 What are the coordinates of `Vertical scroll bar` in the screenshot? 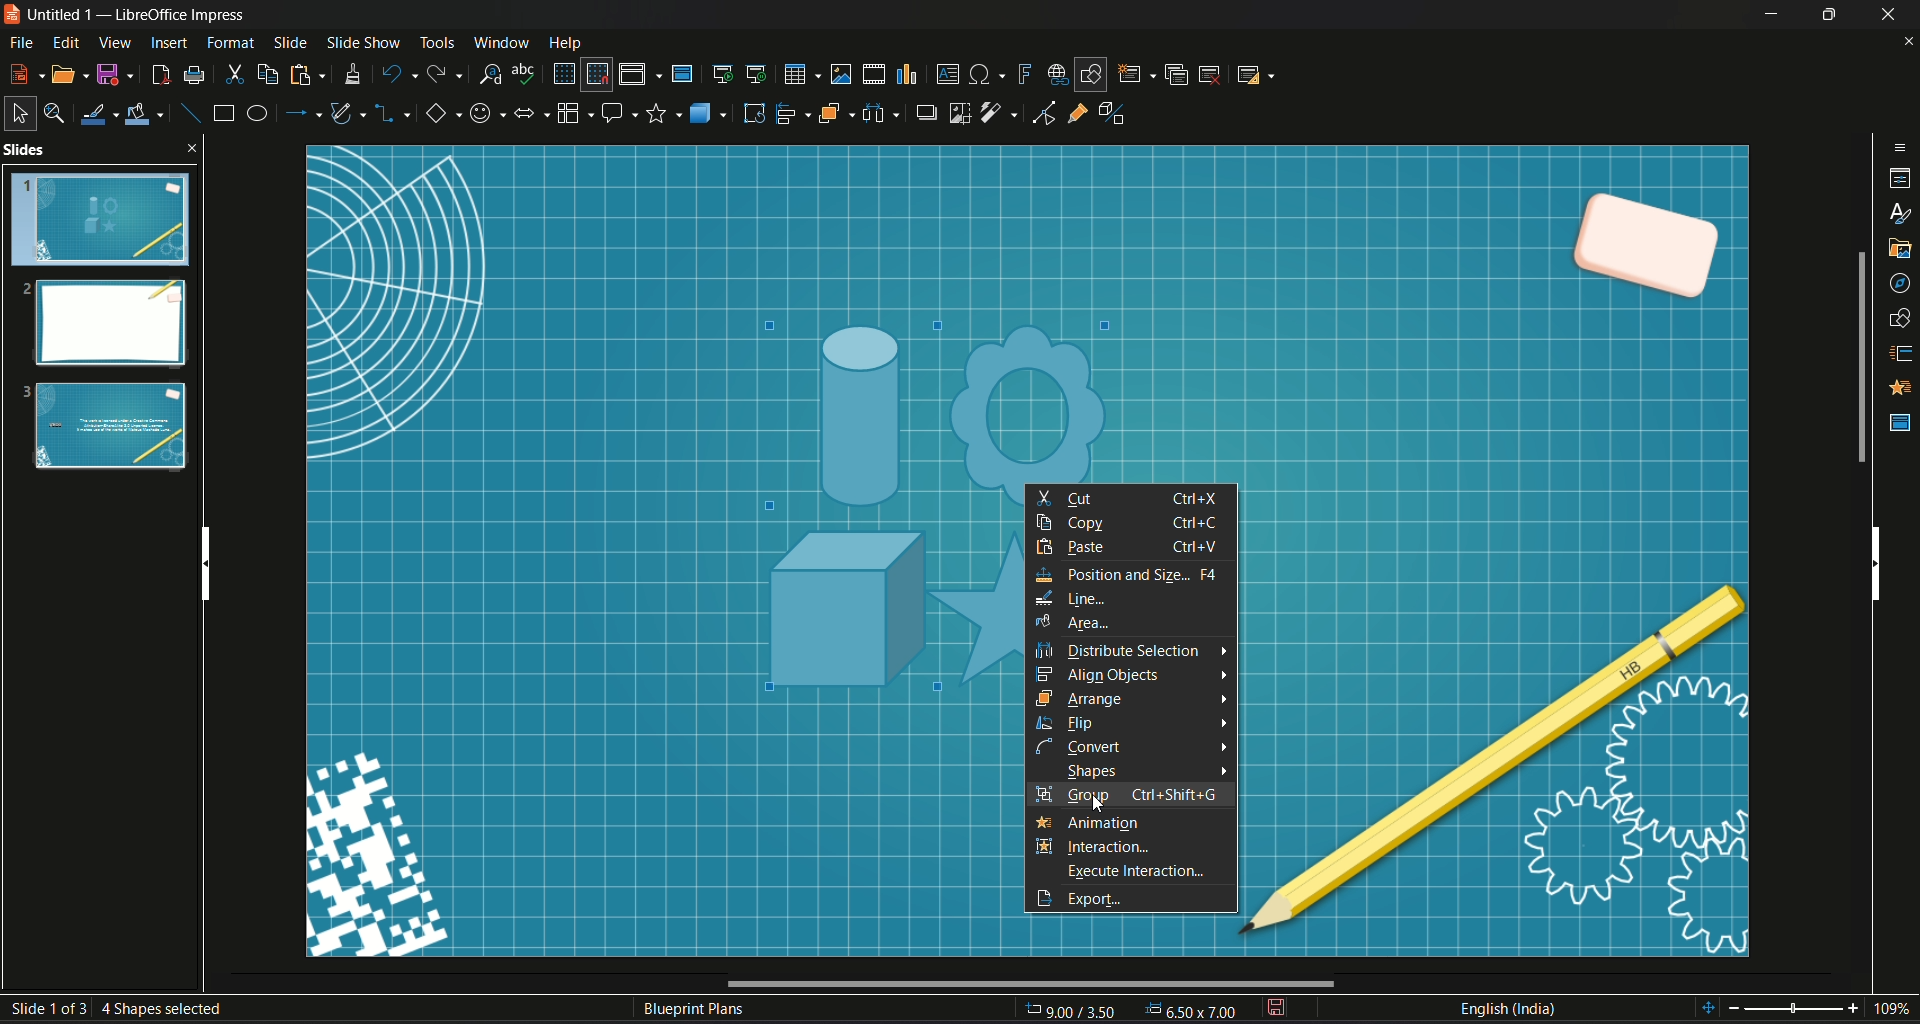 It's located at (203, 558).